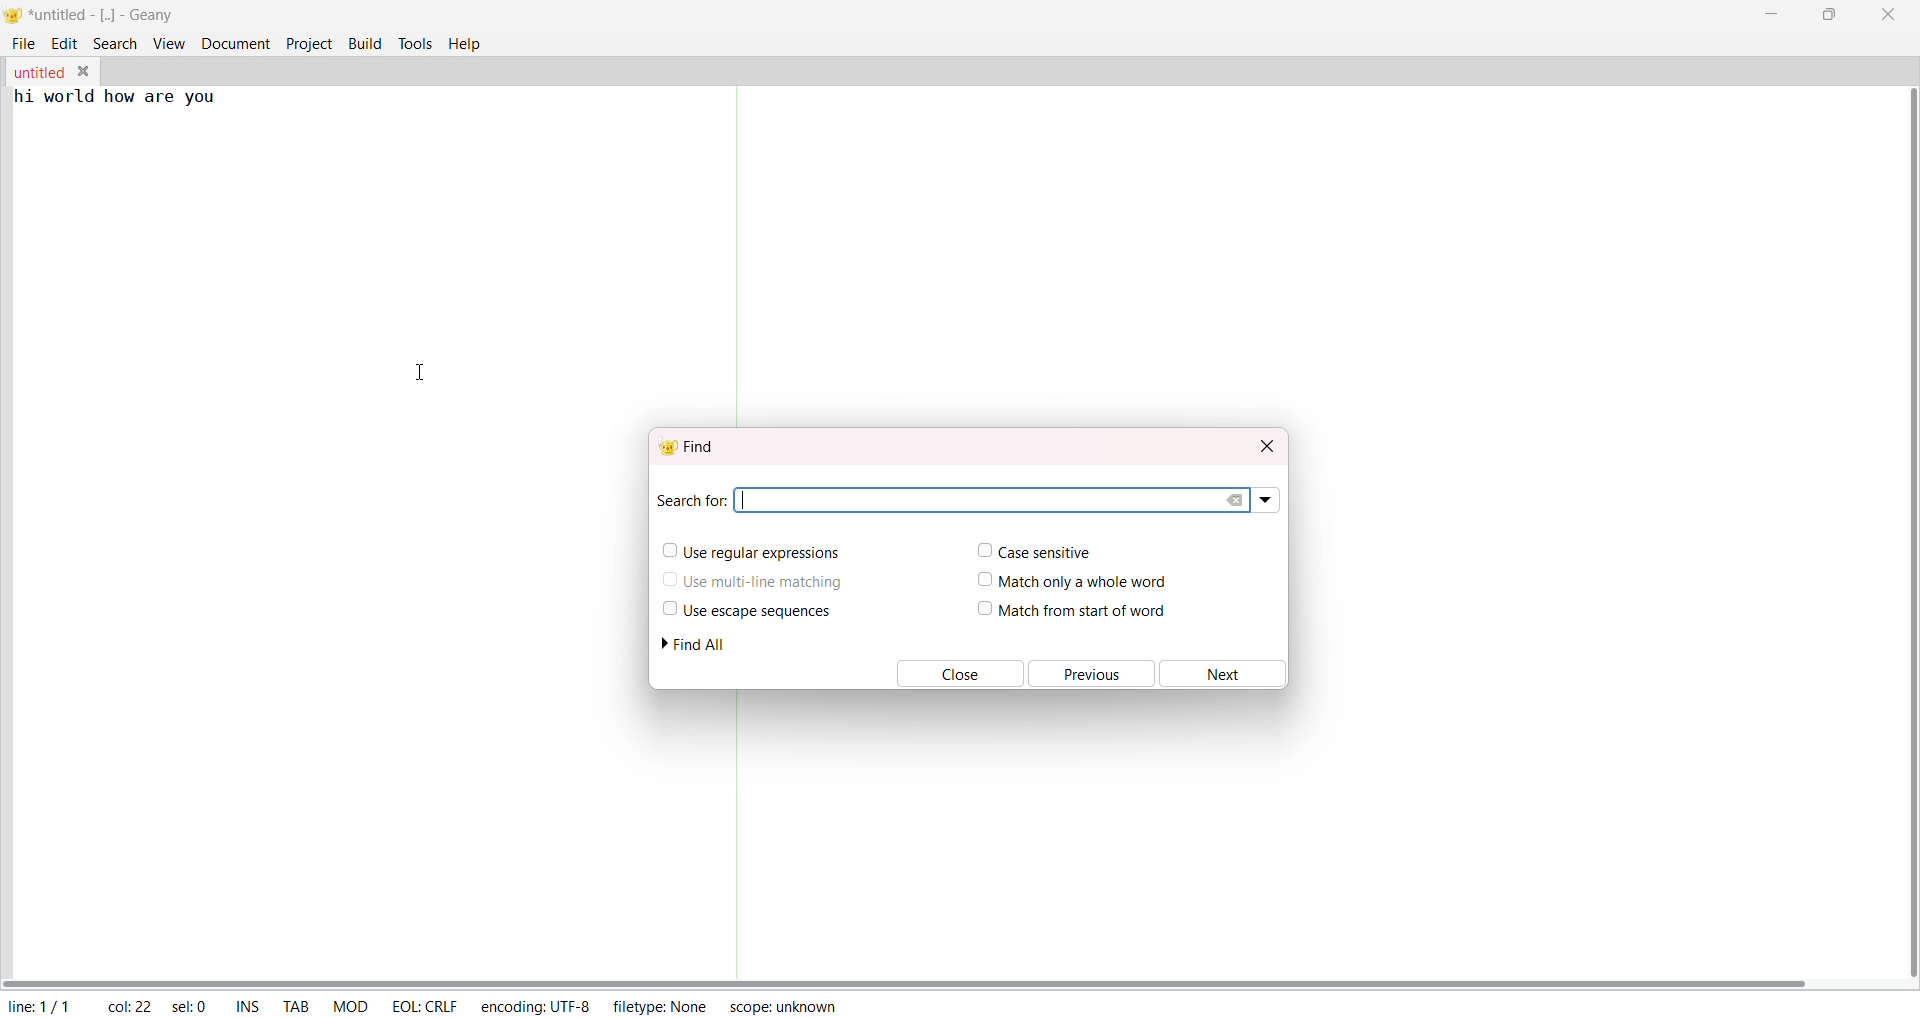  I want to click on separator, so click(741, 832).